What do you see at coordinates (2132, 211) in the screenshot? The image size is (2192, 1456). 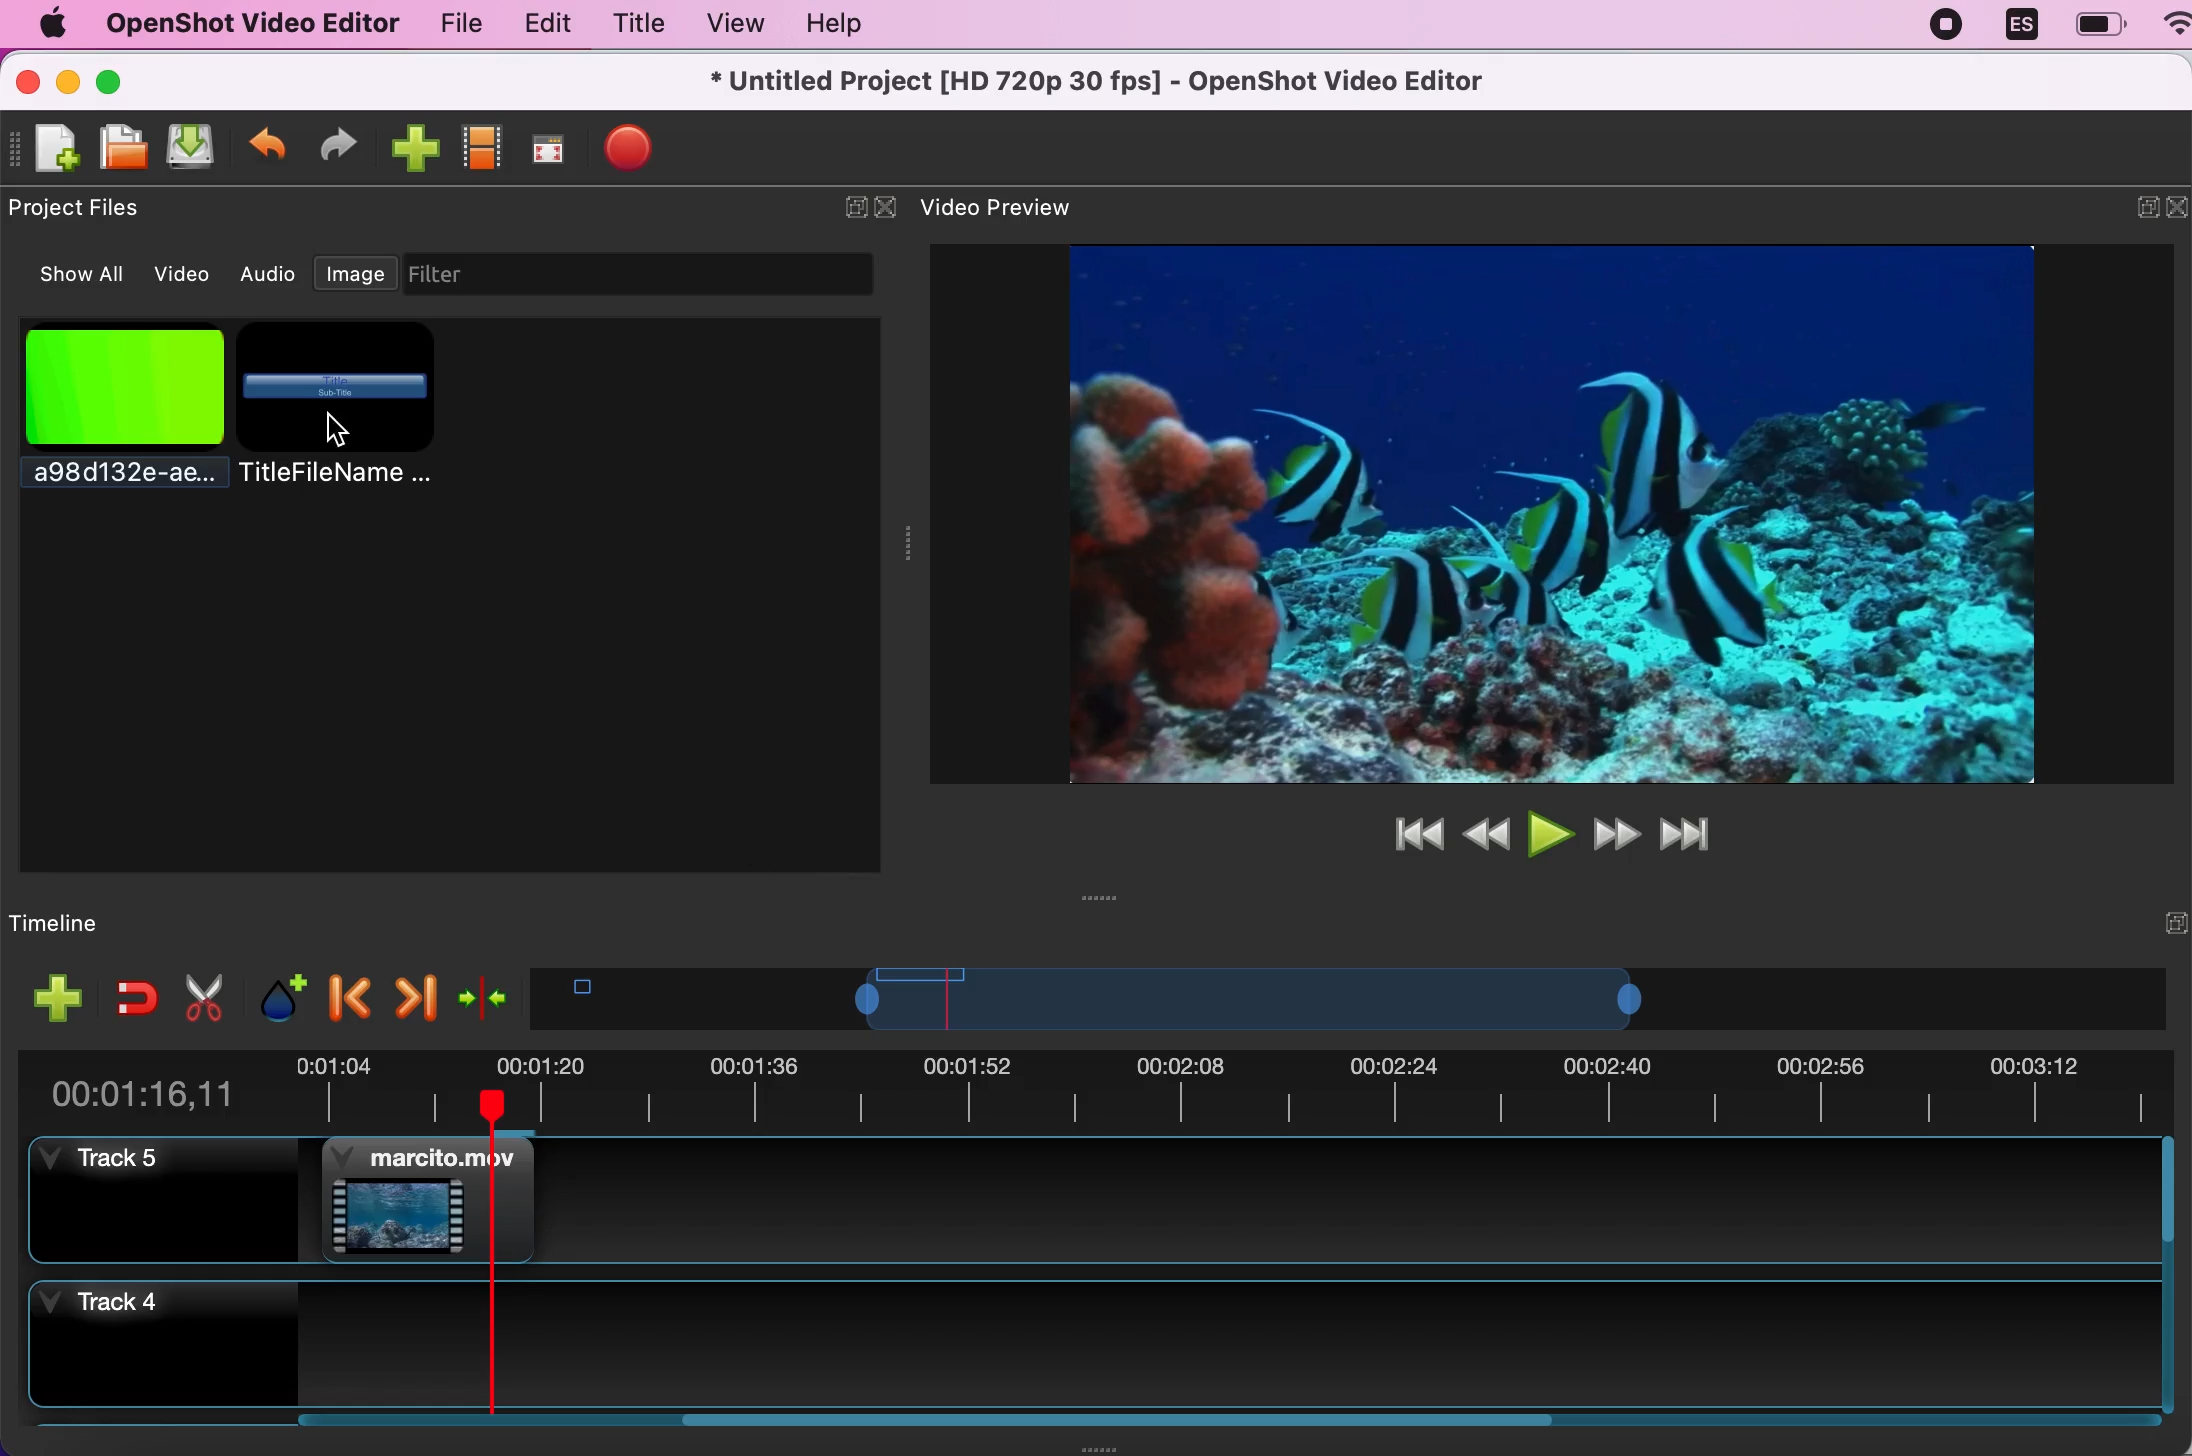 I see `minimize` at bounding box center [2132, 211].